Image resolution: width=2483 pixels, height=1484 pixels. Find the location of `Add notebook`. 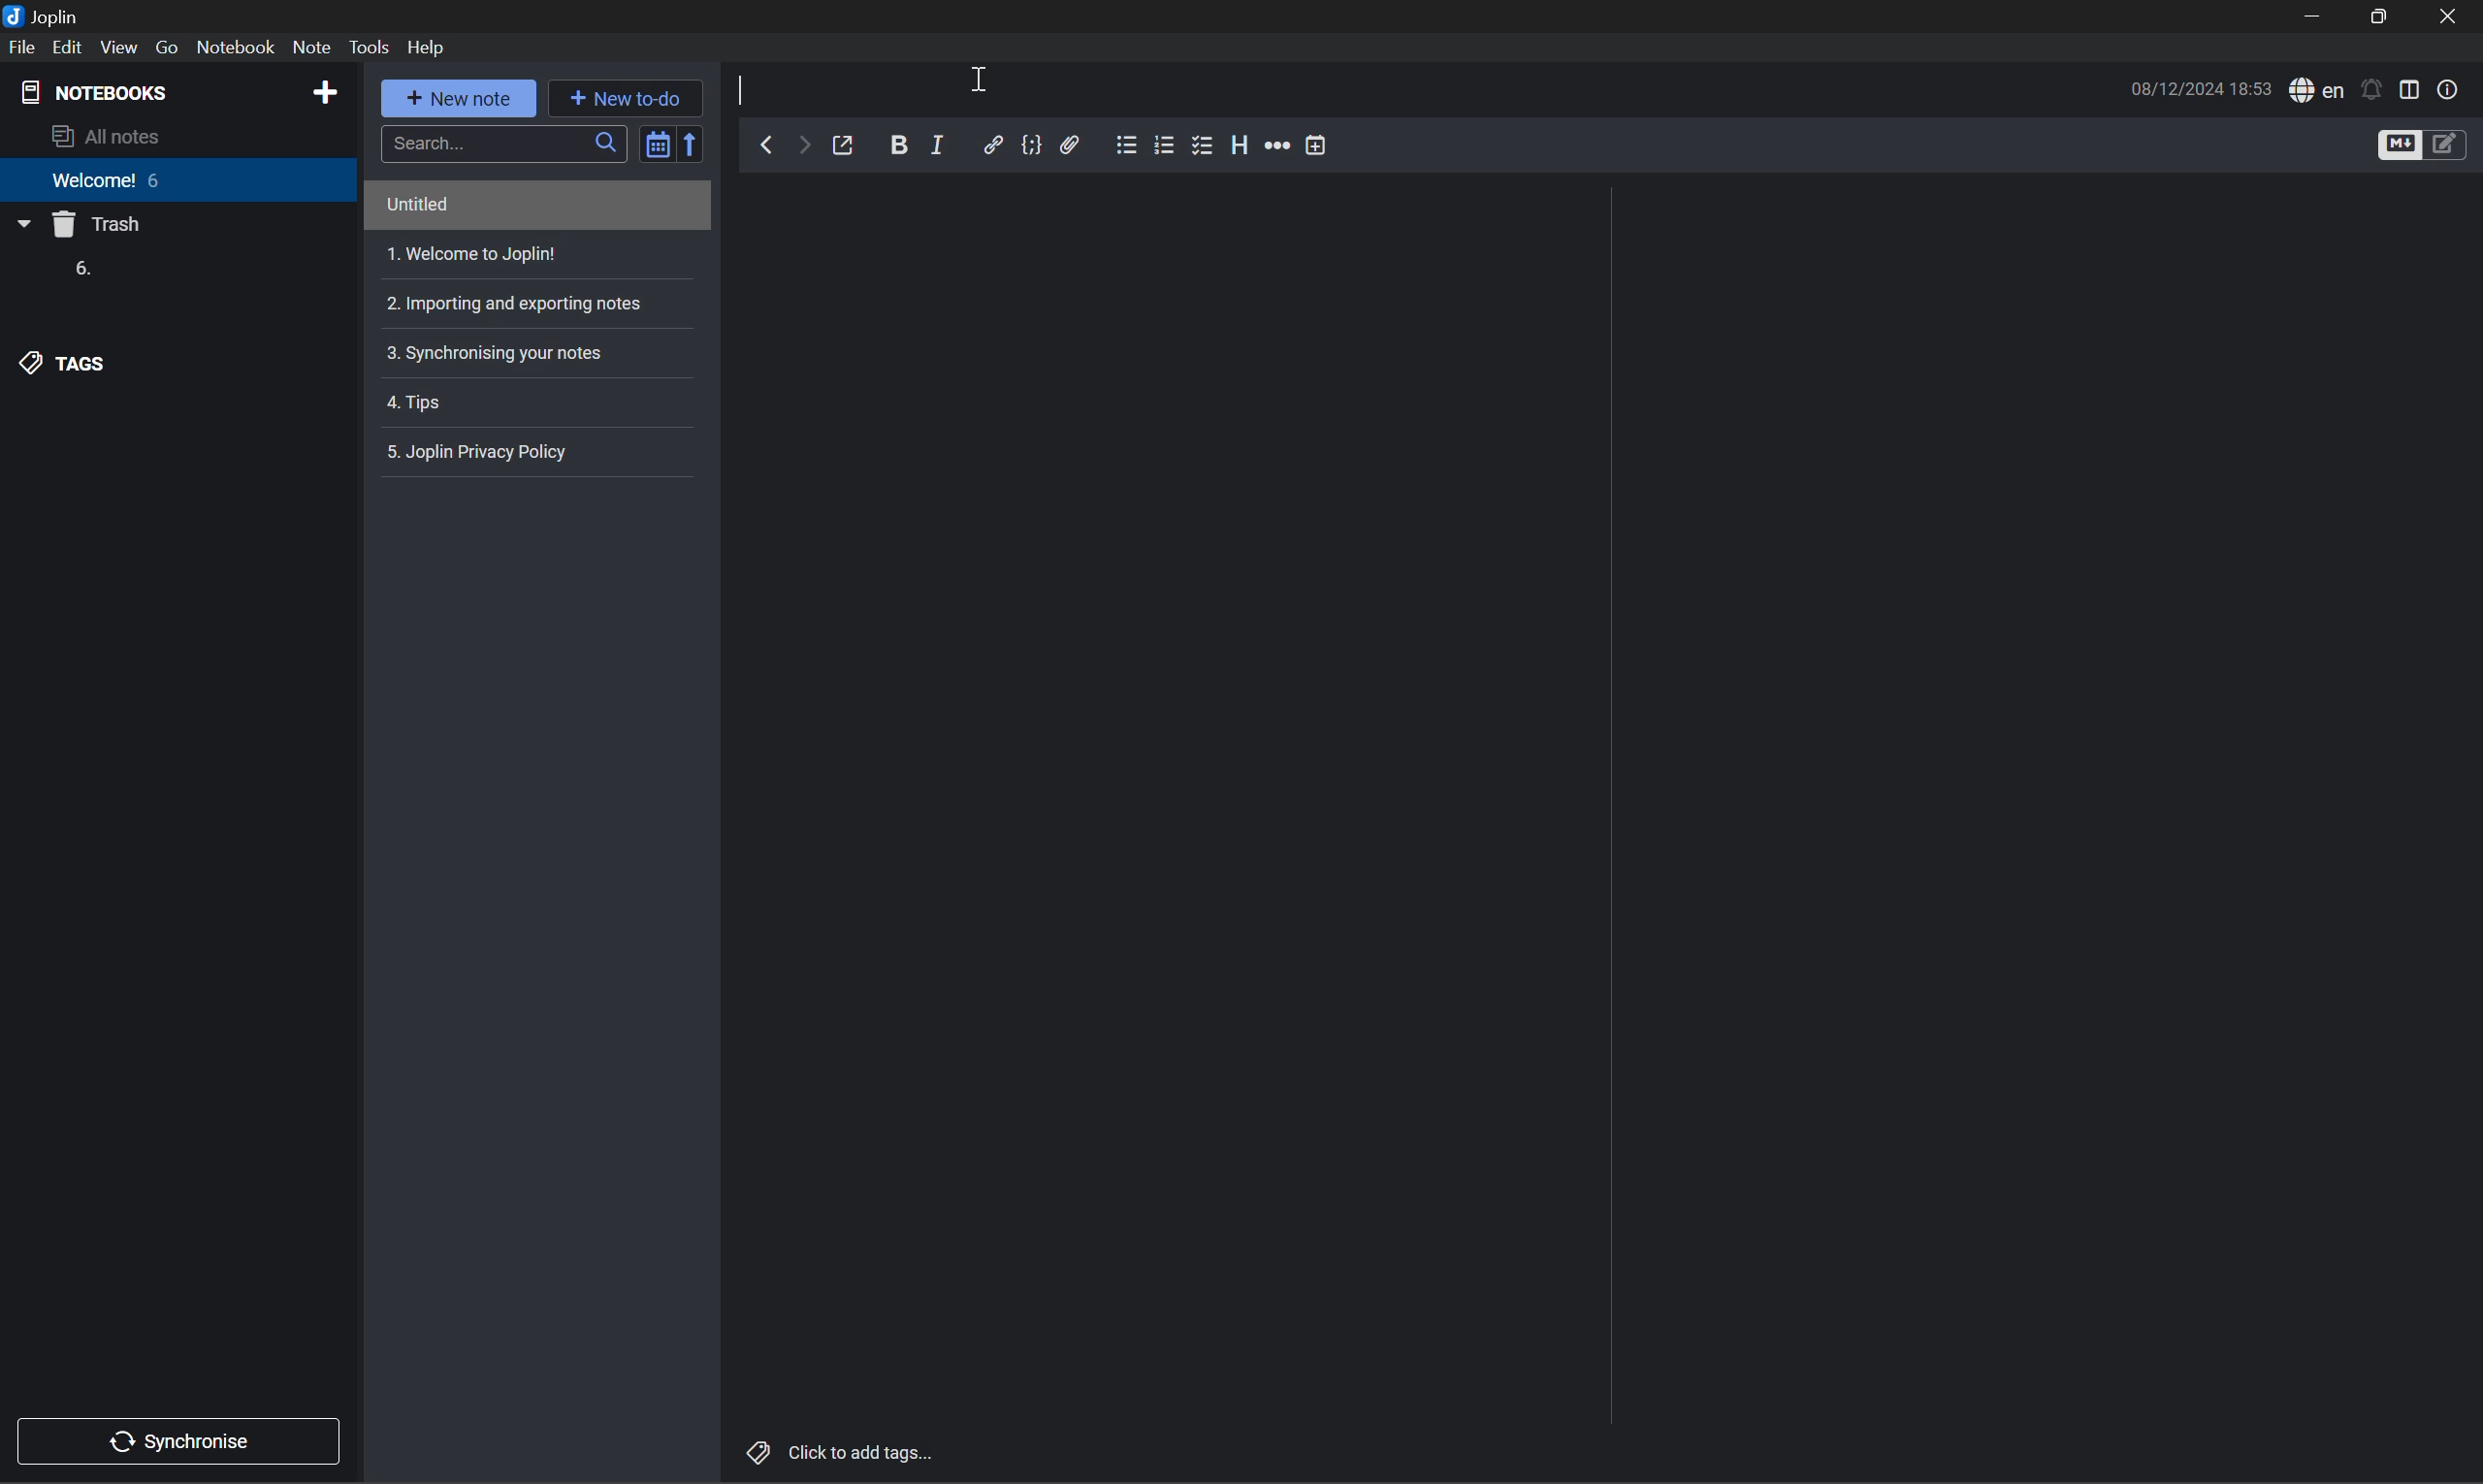

Add notebook is located at coordinates (325, 90).